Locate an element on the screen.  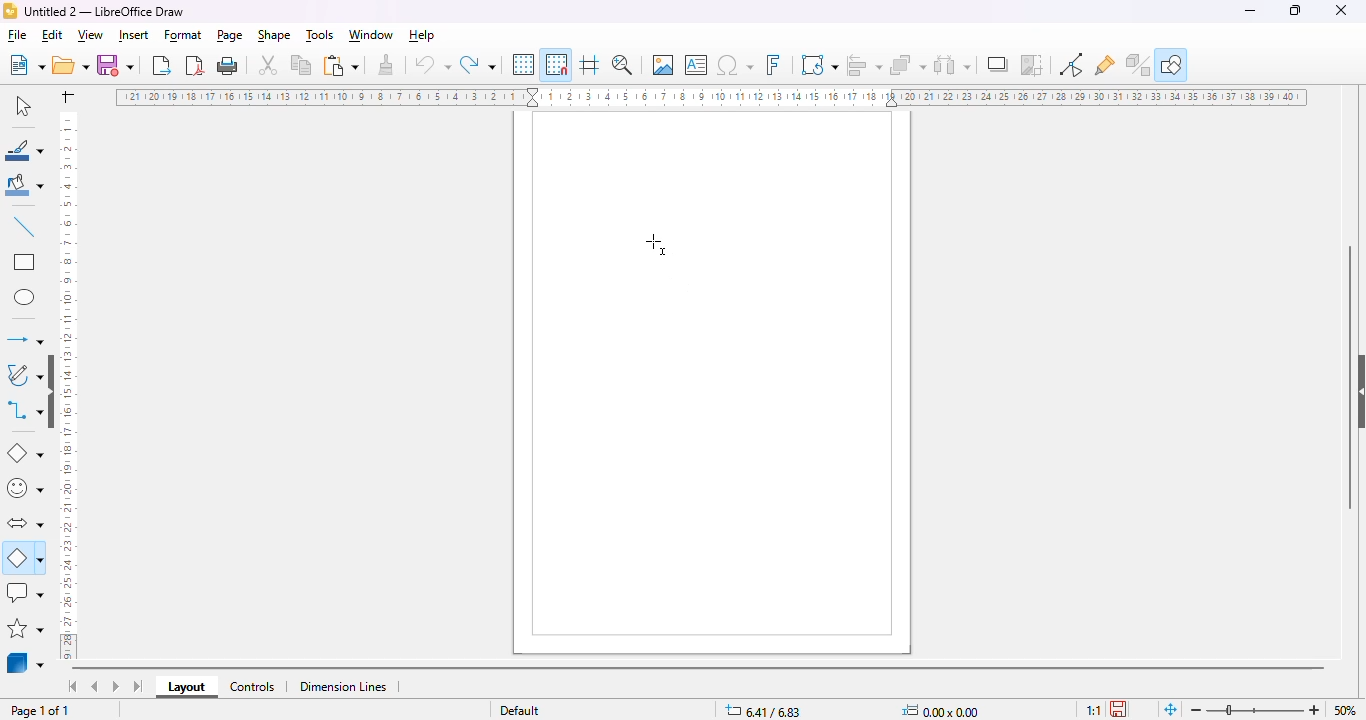
insert special characters is located at coordinates (735, 65).